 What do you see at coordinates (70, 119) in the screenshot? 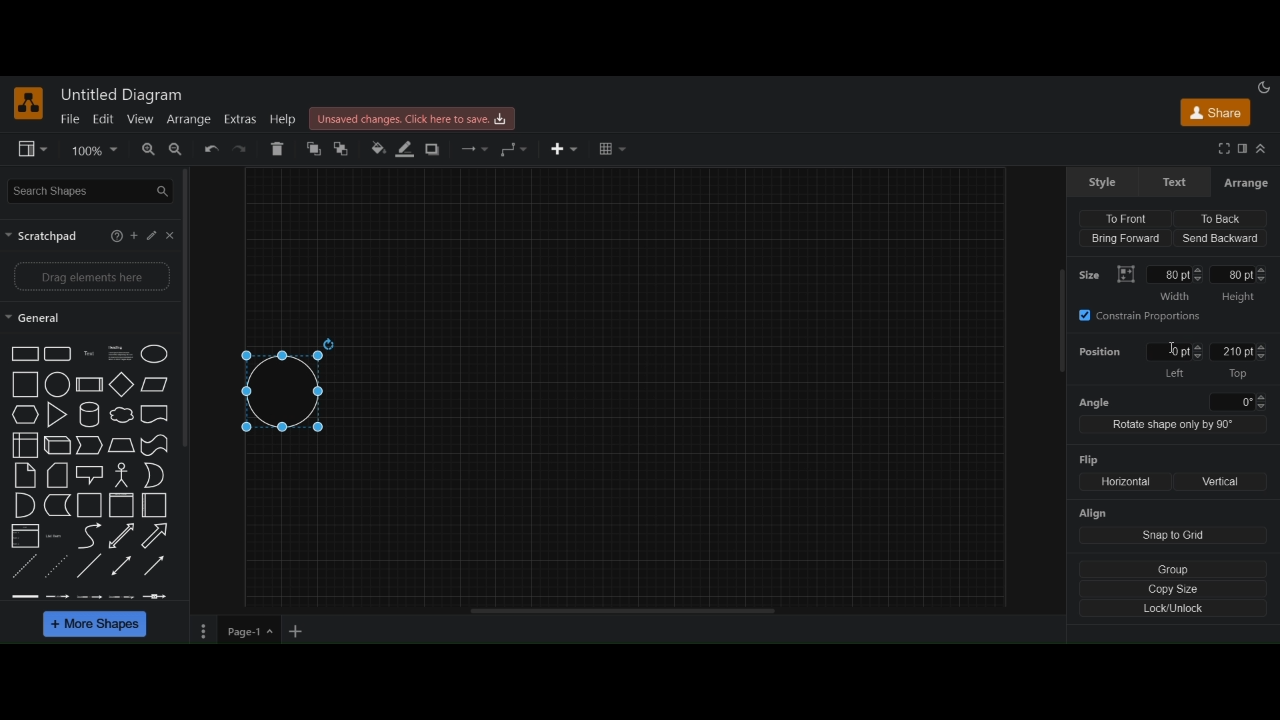
I see `file` at bounding box center [70, 119].